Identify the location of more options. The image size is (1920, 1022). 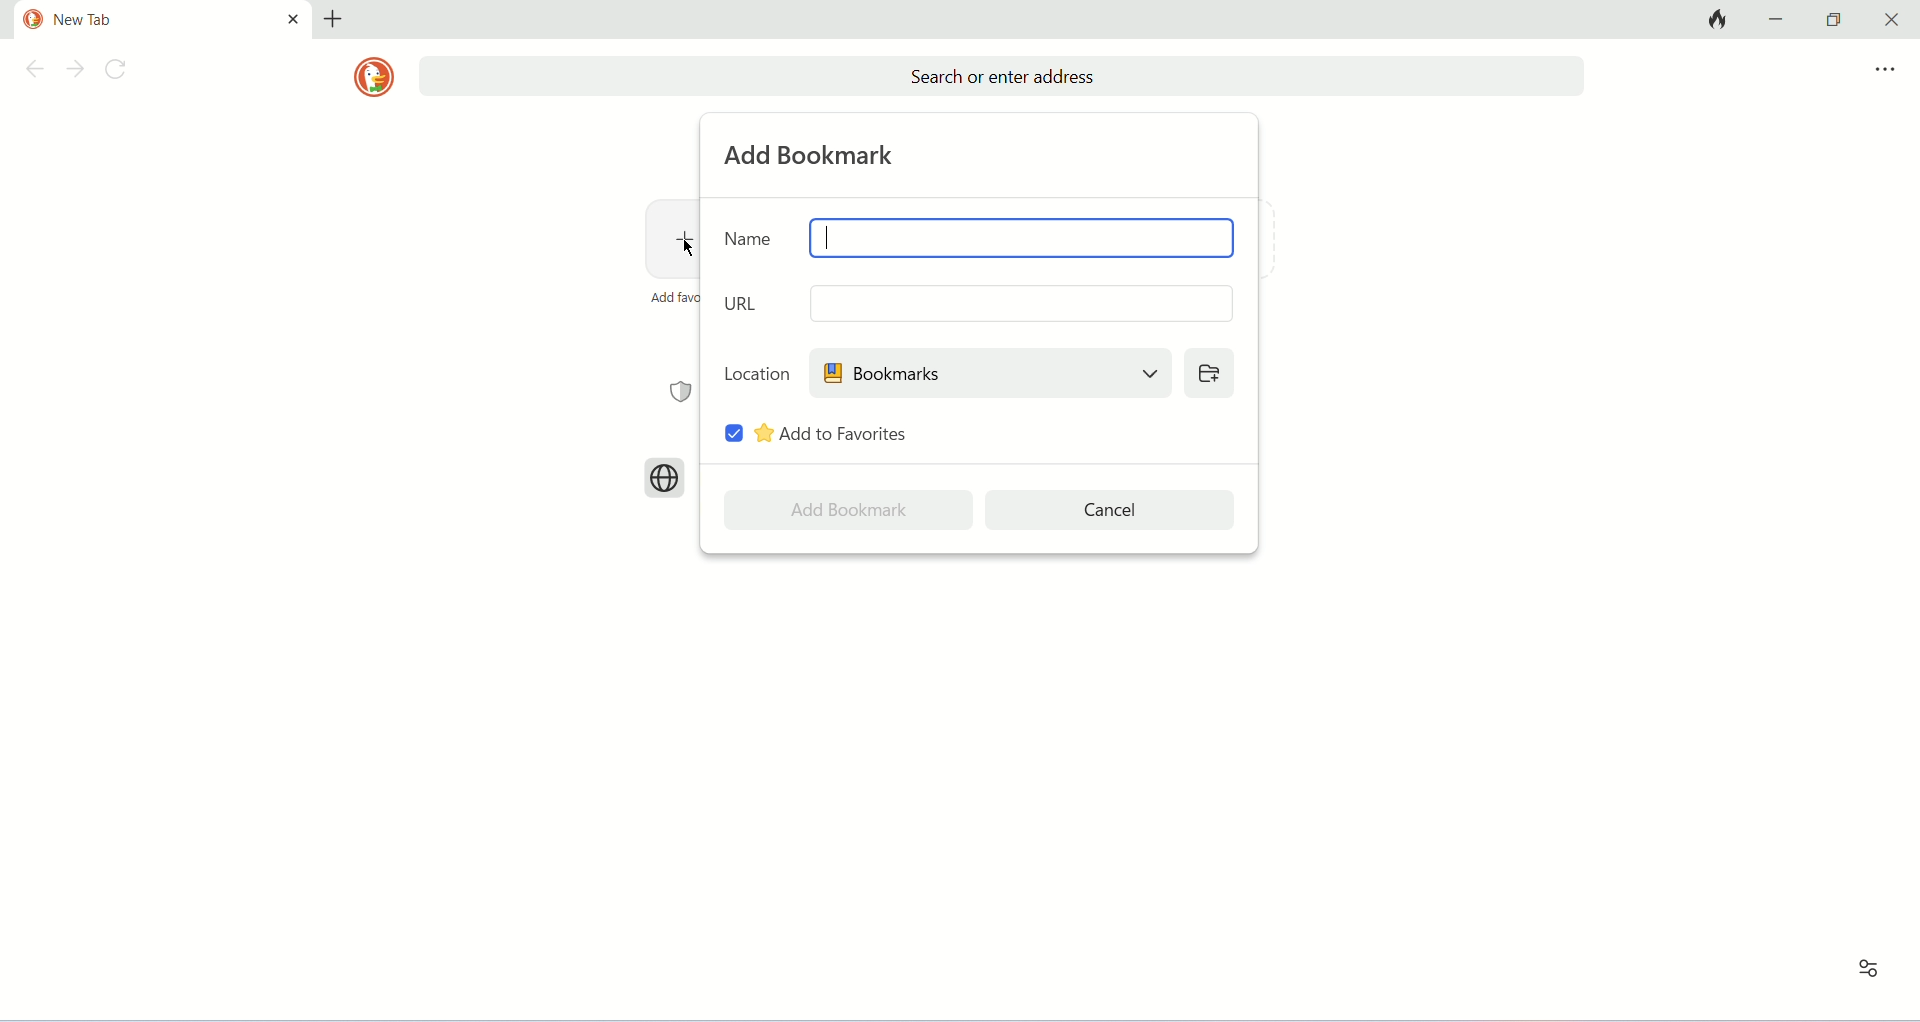
(1885, 70).